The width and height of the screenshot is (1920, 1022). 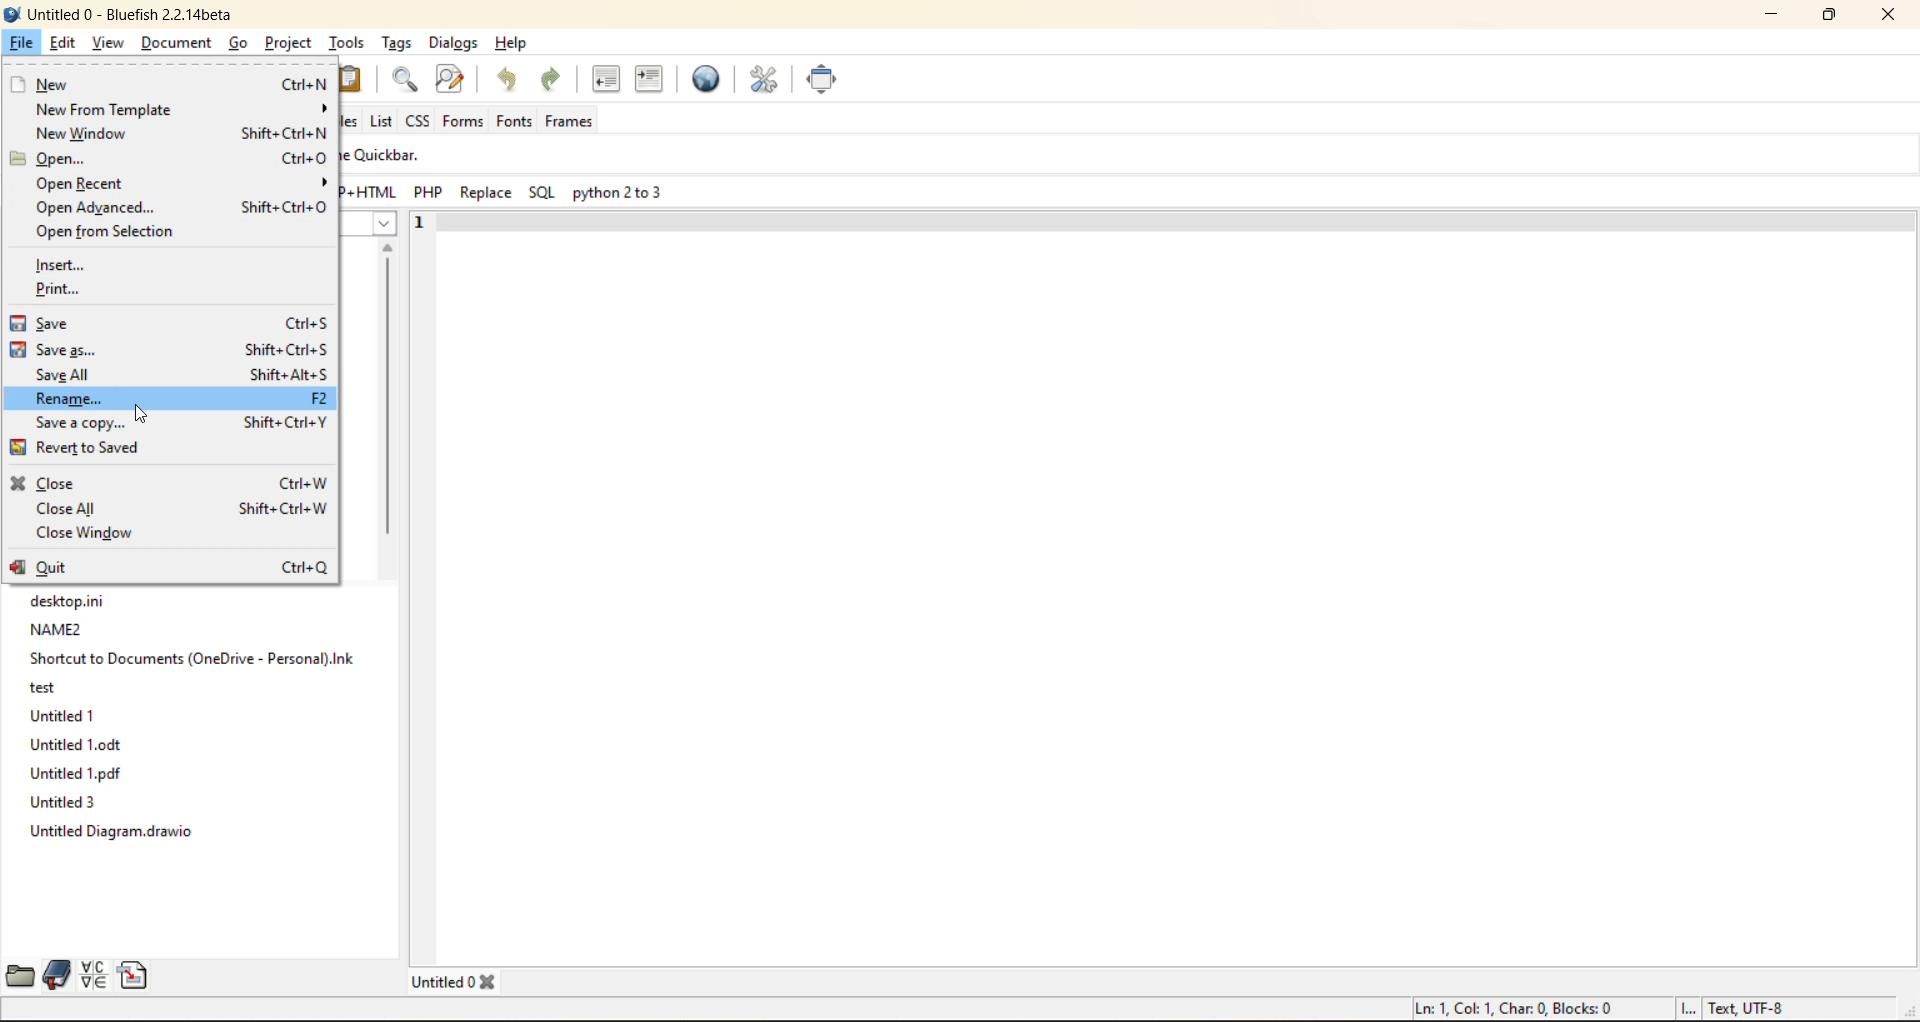 What do you see at coordinates (157, 409) in the screenshot?
I see `cursor` at bounding box center [157, 409].